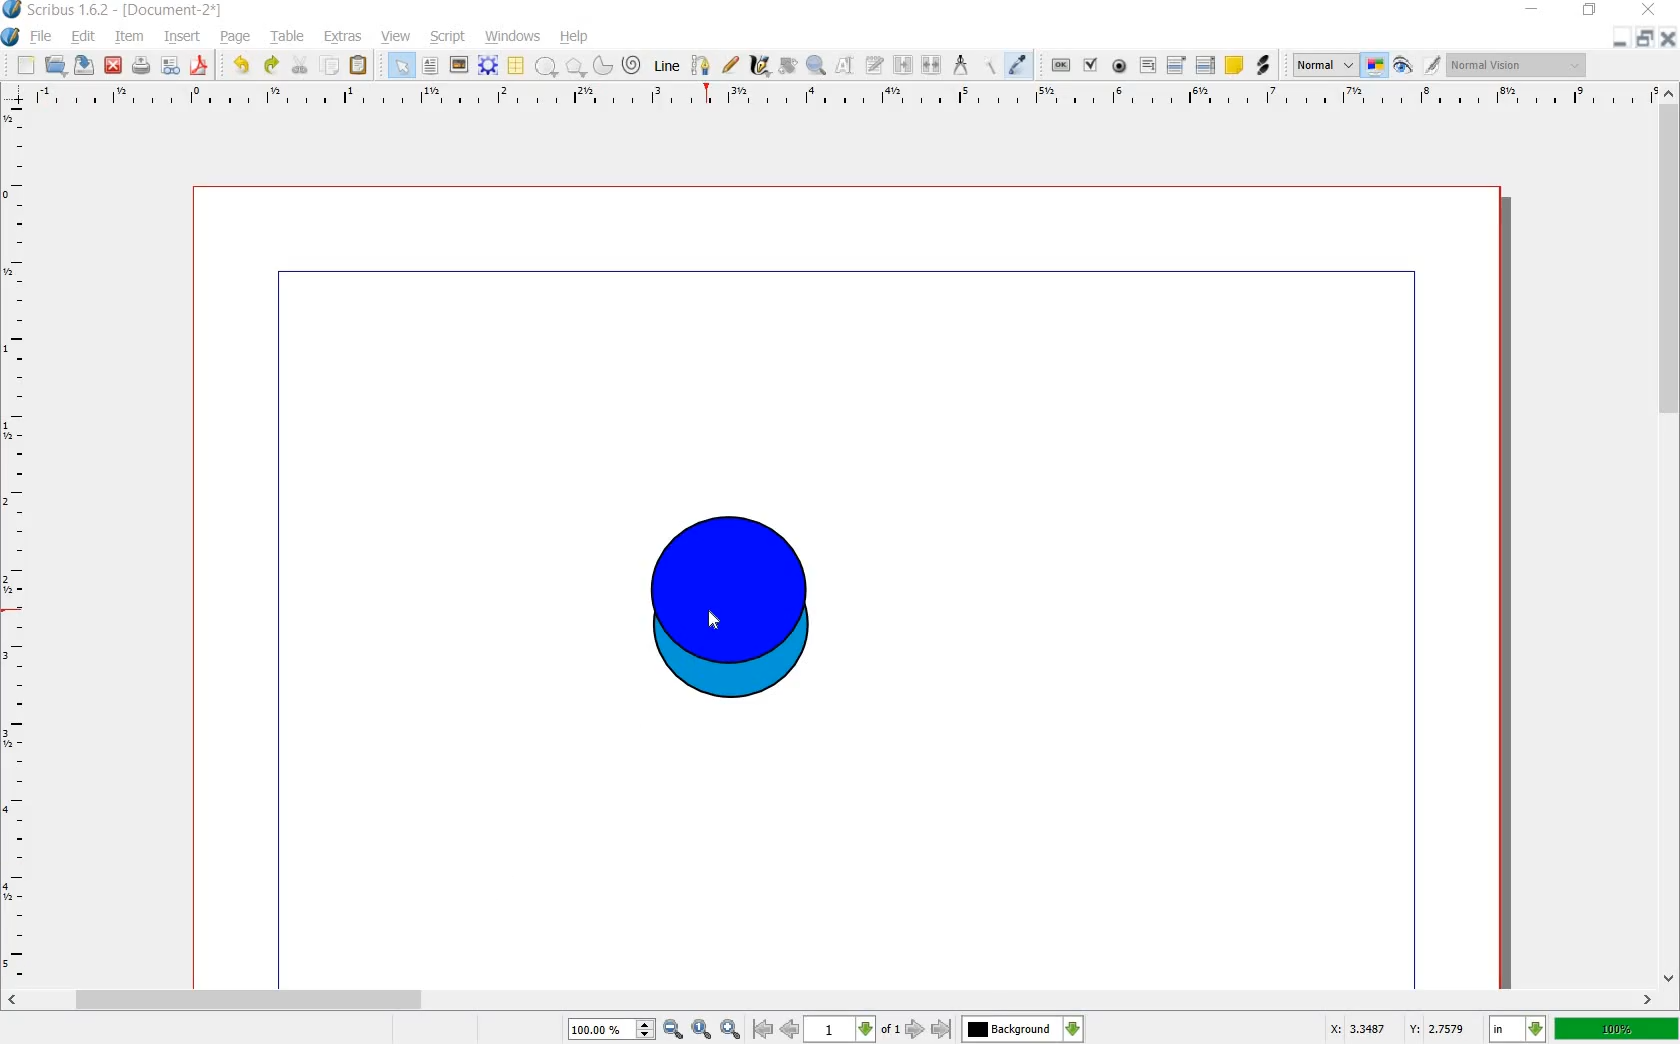 This screenshot has width=1680, height=1044. Describe the element at coordinates (1322, 65) in the screenshot. I see `select the image preview quality` at that location.